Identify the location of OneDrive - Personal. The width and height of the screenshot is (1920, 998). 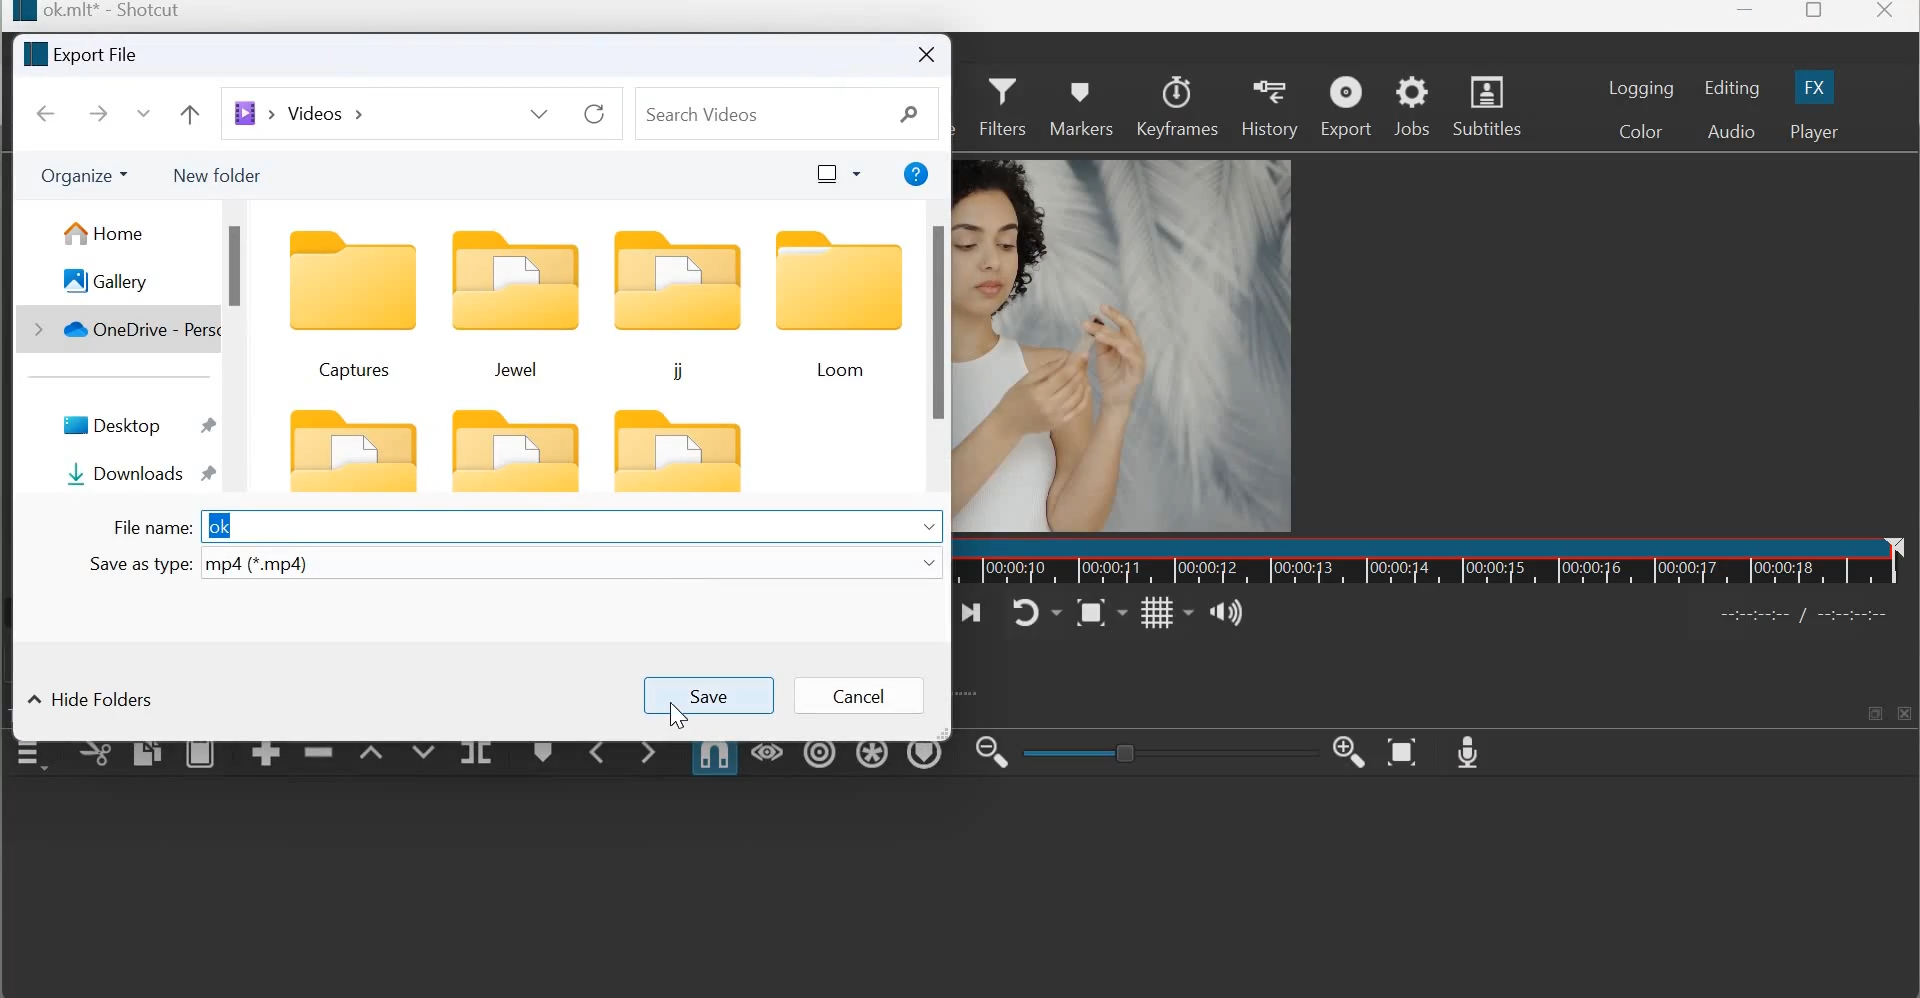
(136, 331).